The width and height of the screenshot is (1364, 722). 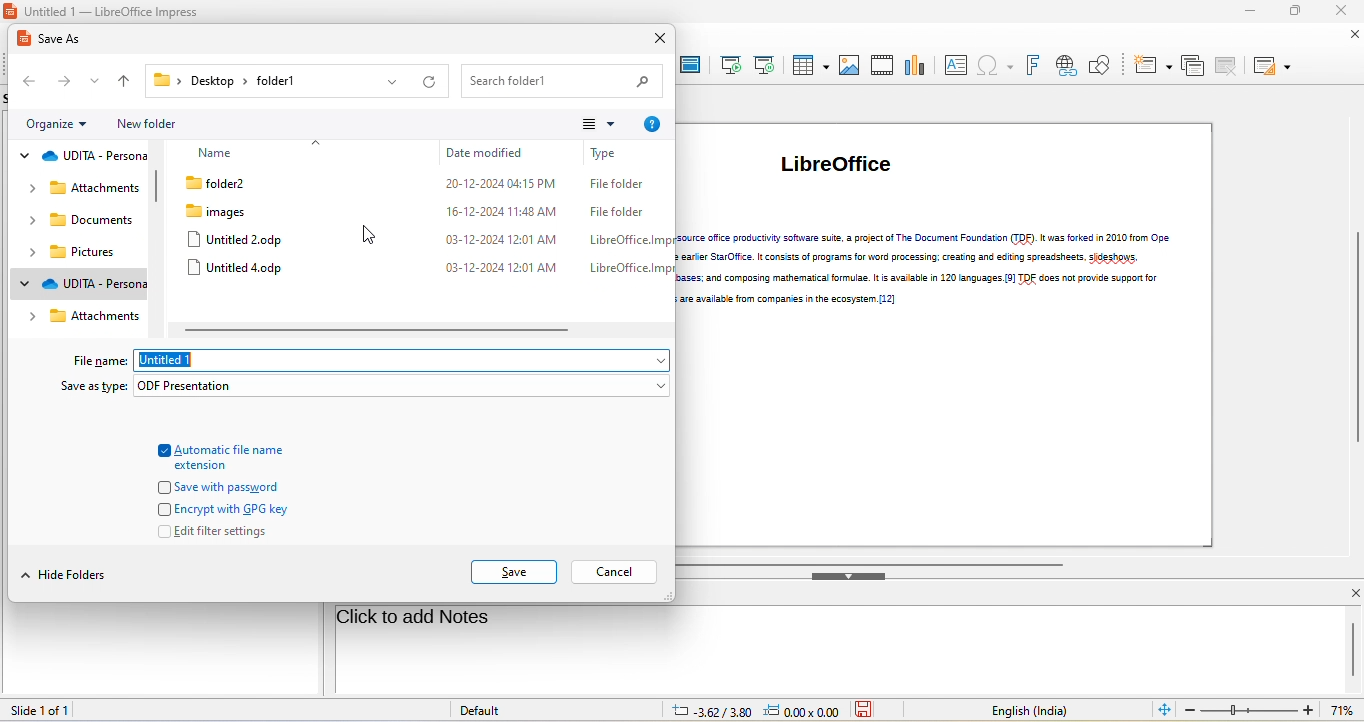 I want to click on udita personal, so click(x=83, y=281).